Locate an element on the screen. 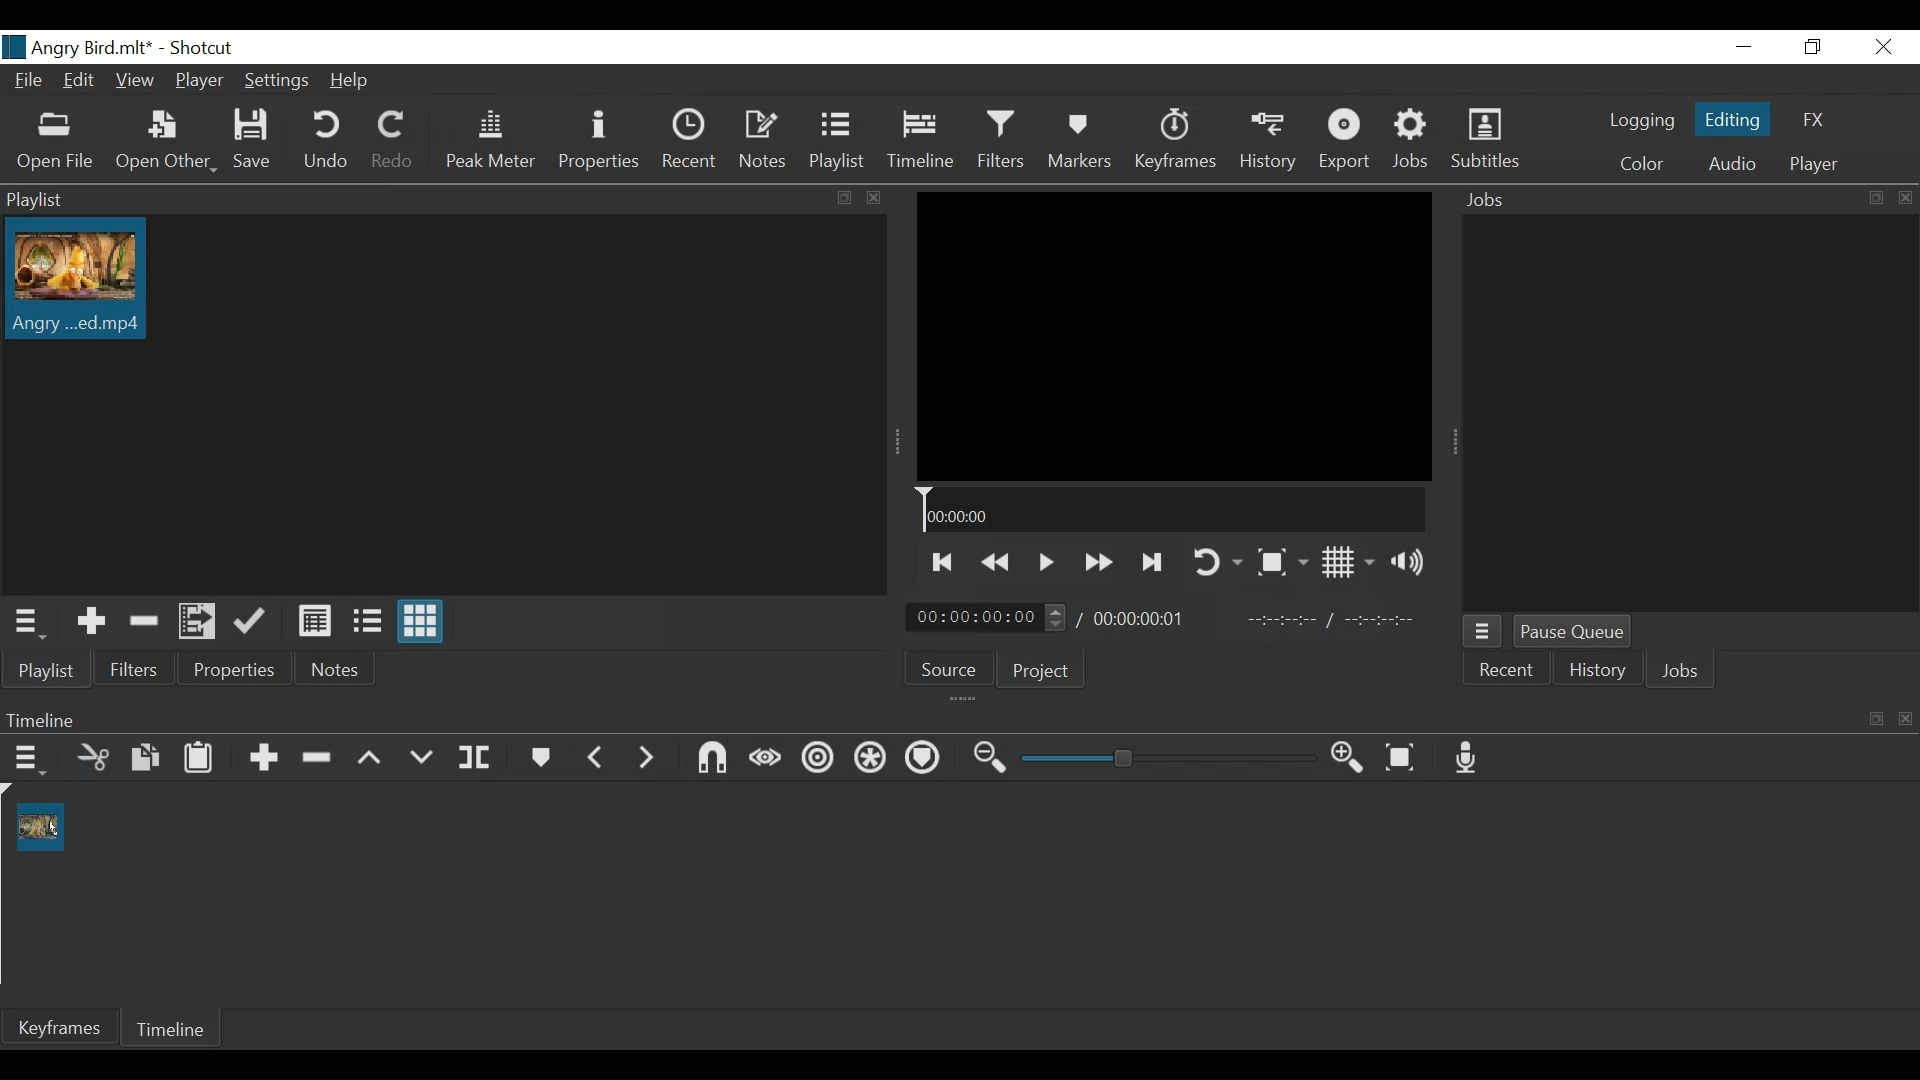  Toggle play or pause (space) is located at coordinates (1045, 562).